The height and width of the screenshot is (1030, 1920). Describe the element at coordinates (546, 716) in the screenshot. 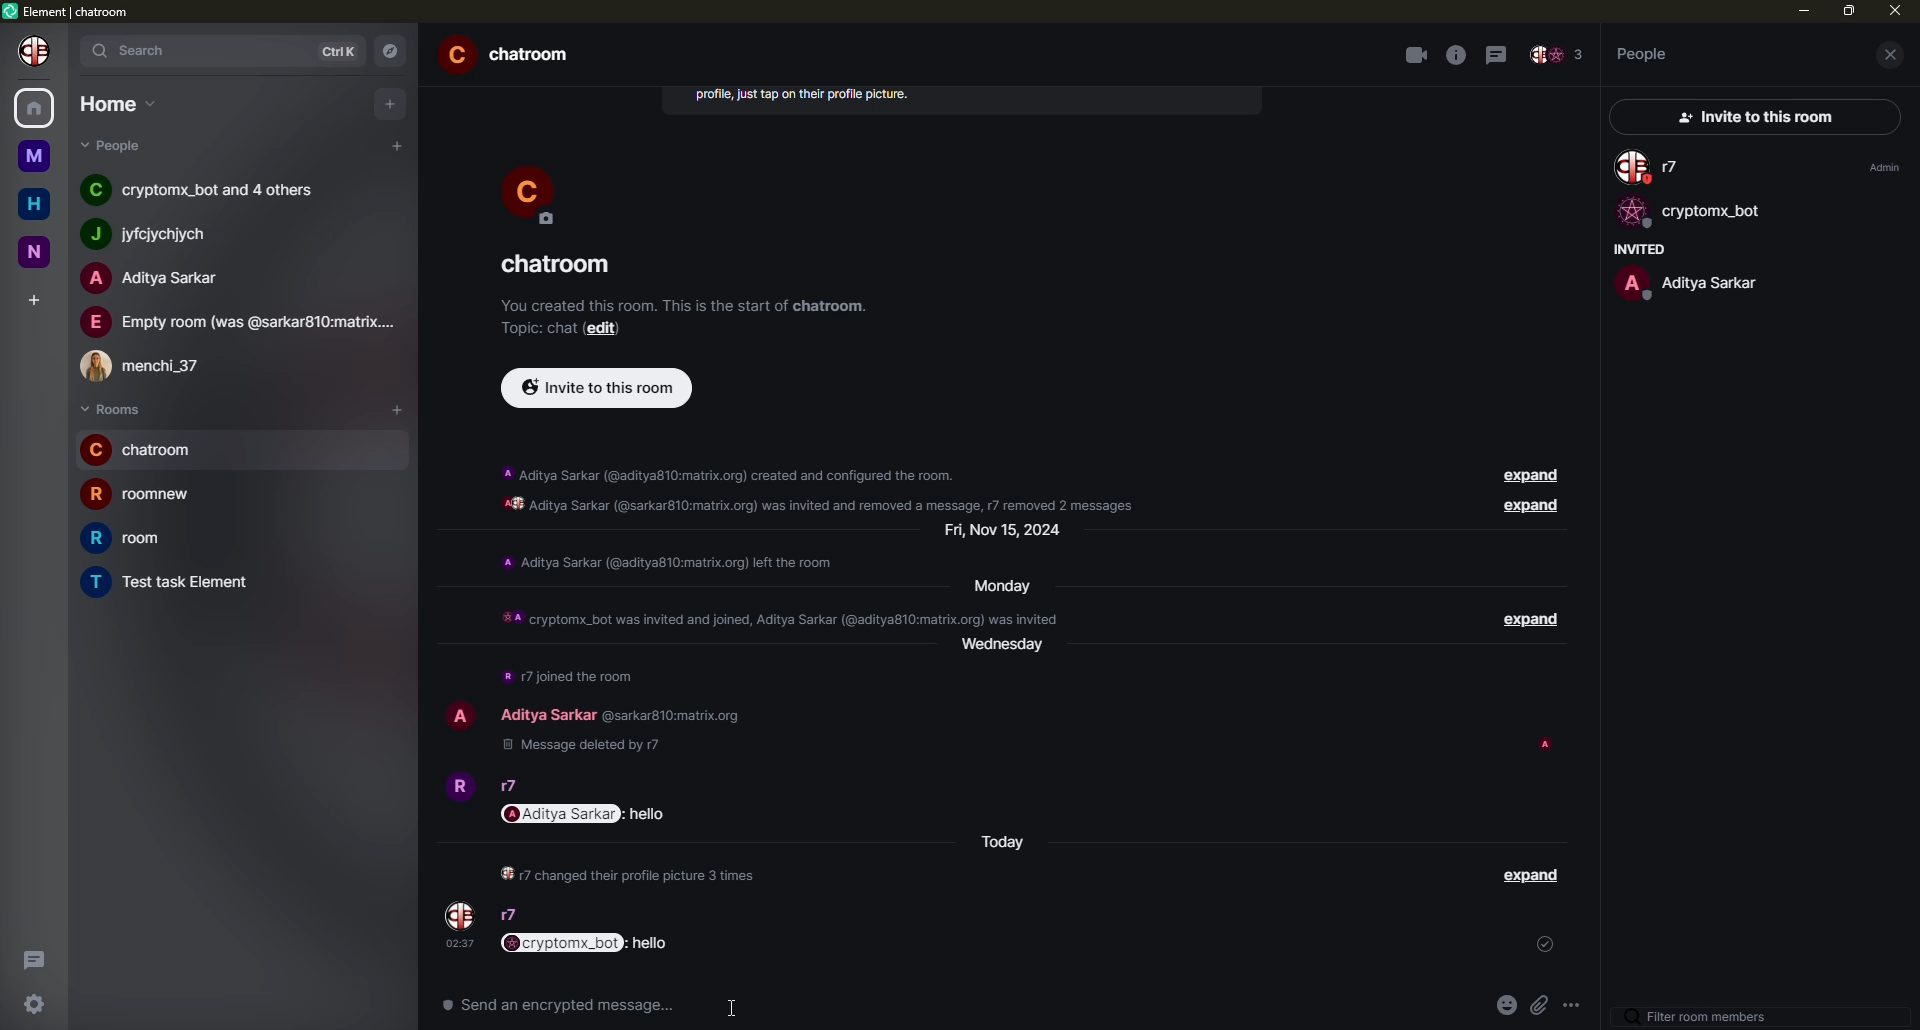

I see `people` at that location.